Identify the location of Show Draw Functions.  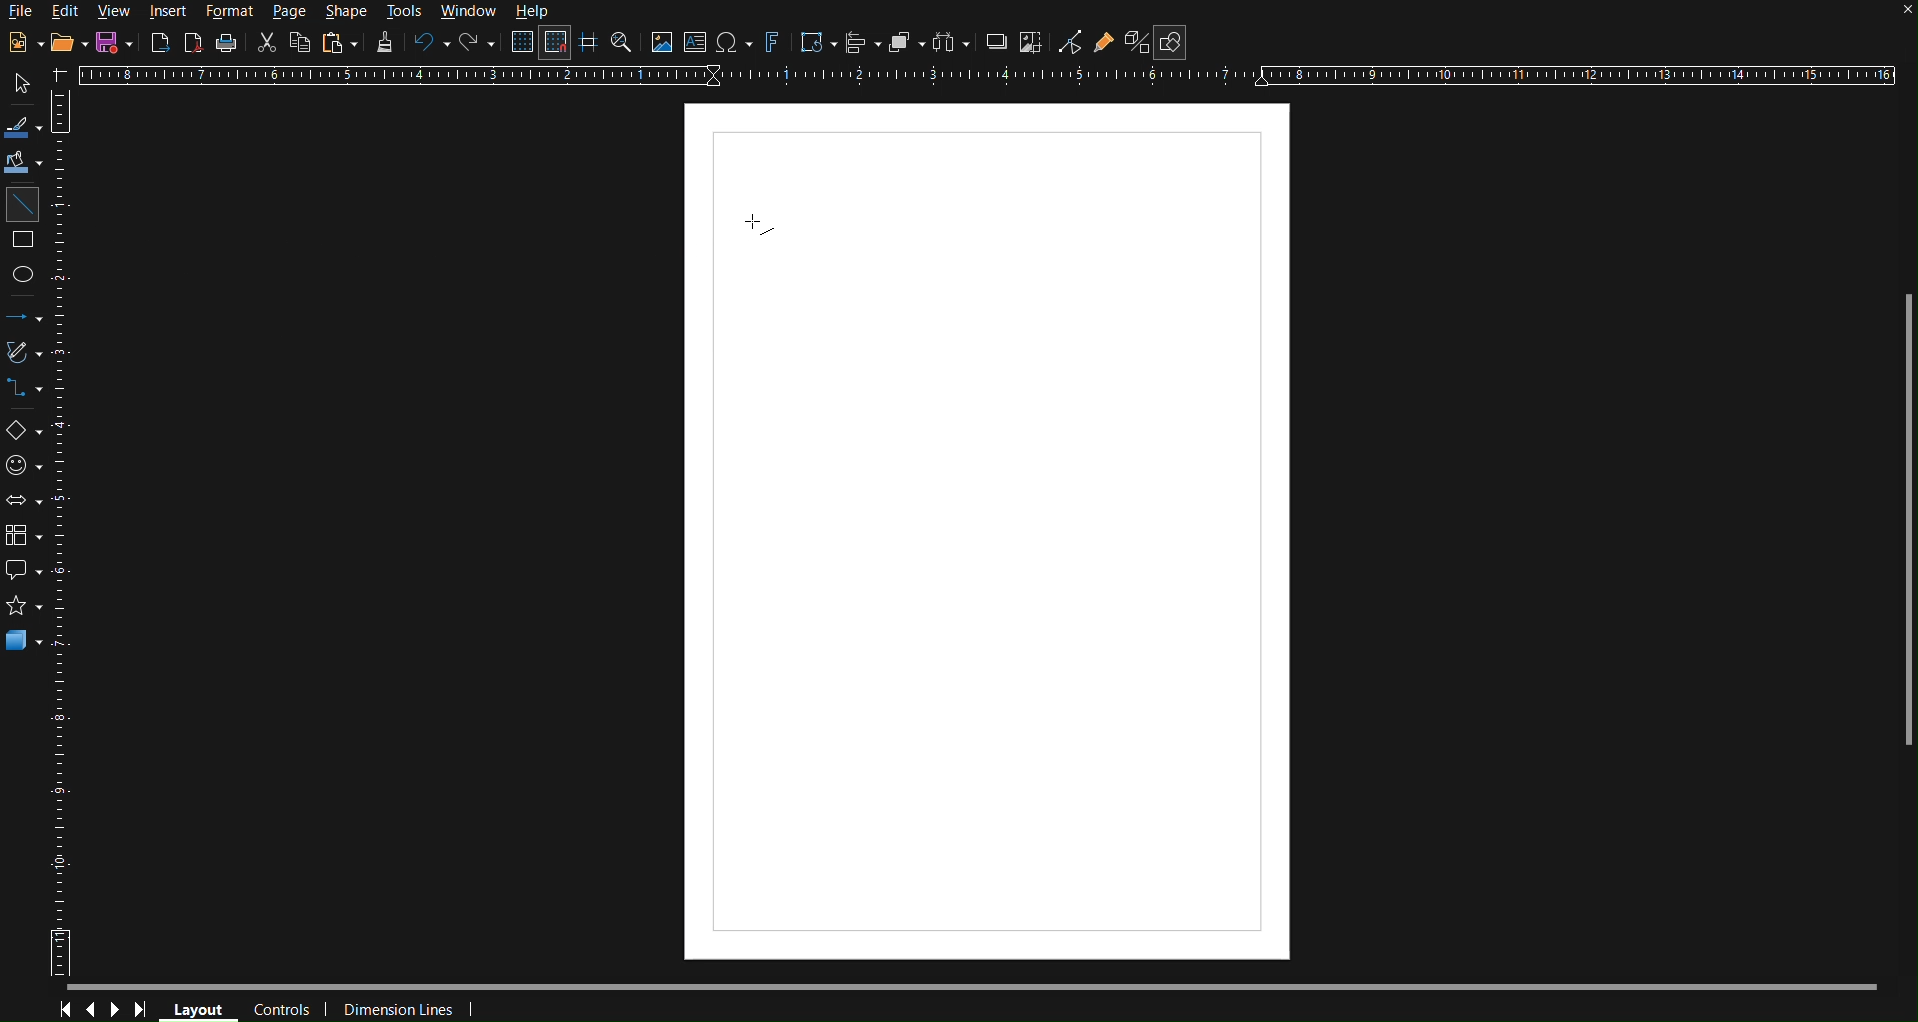
(1171, 42).